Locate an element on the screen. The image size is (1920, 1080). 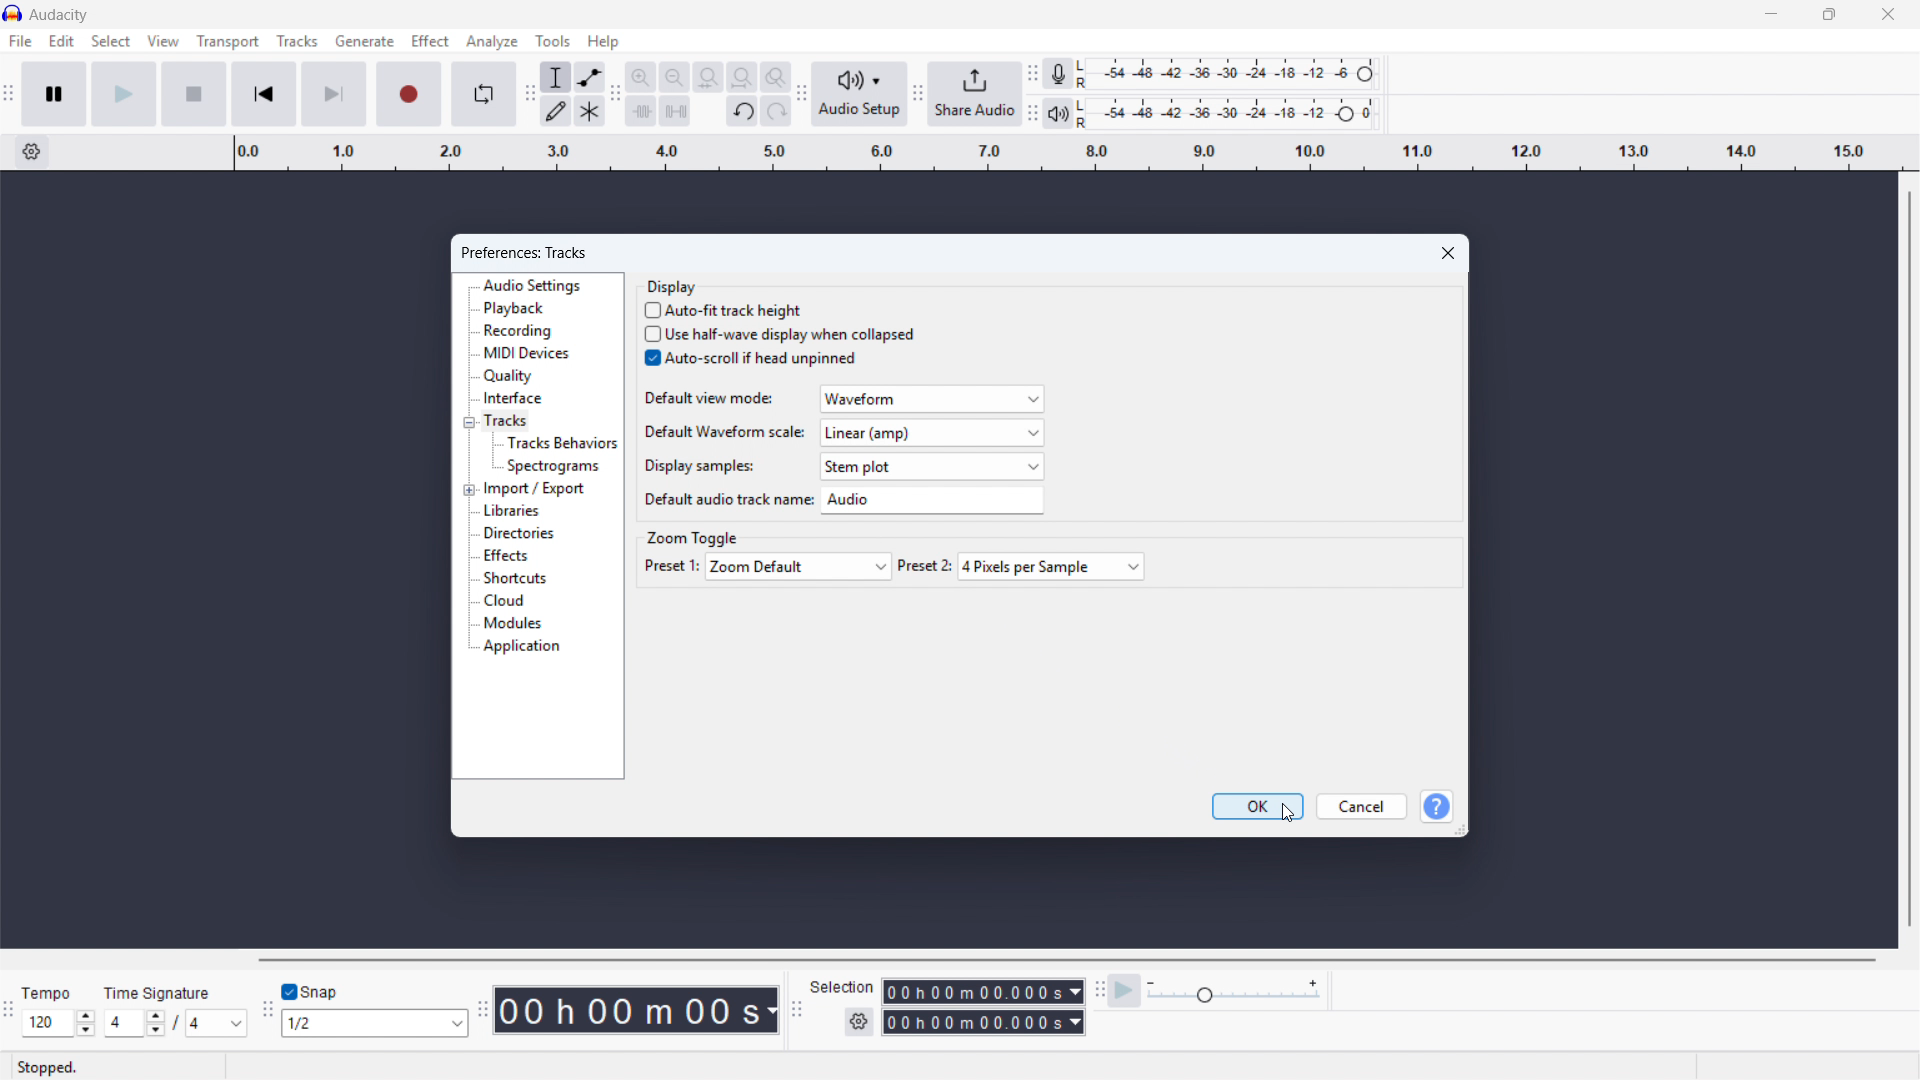
recording meter toolbar is located at coordinates (1032, 73).